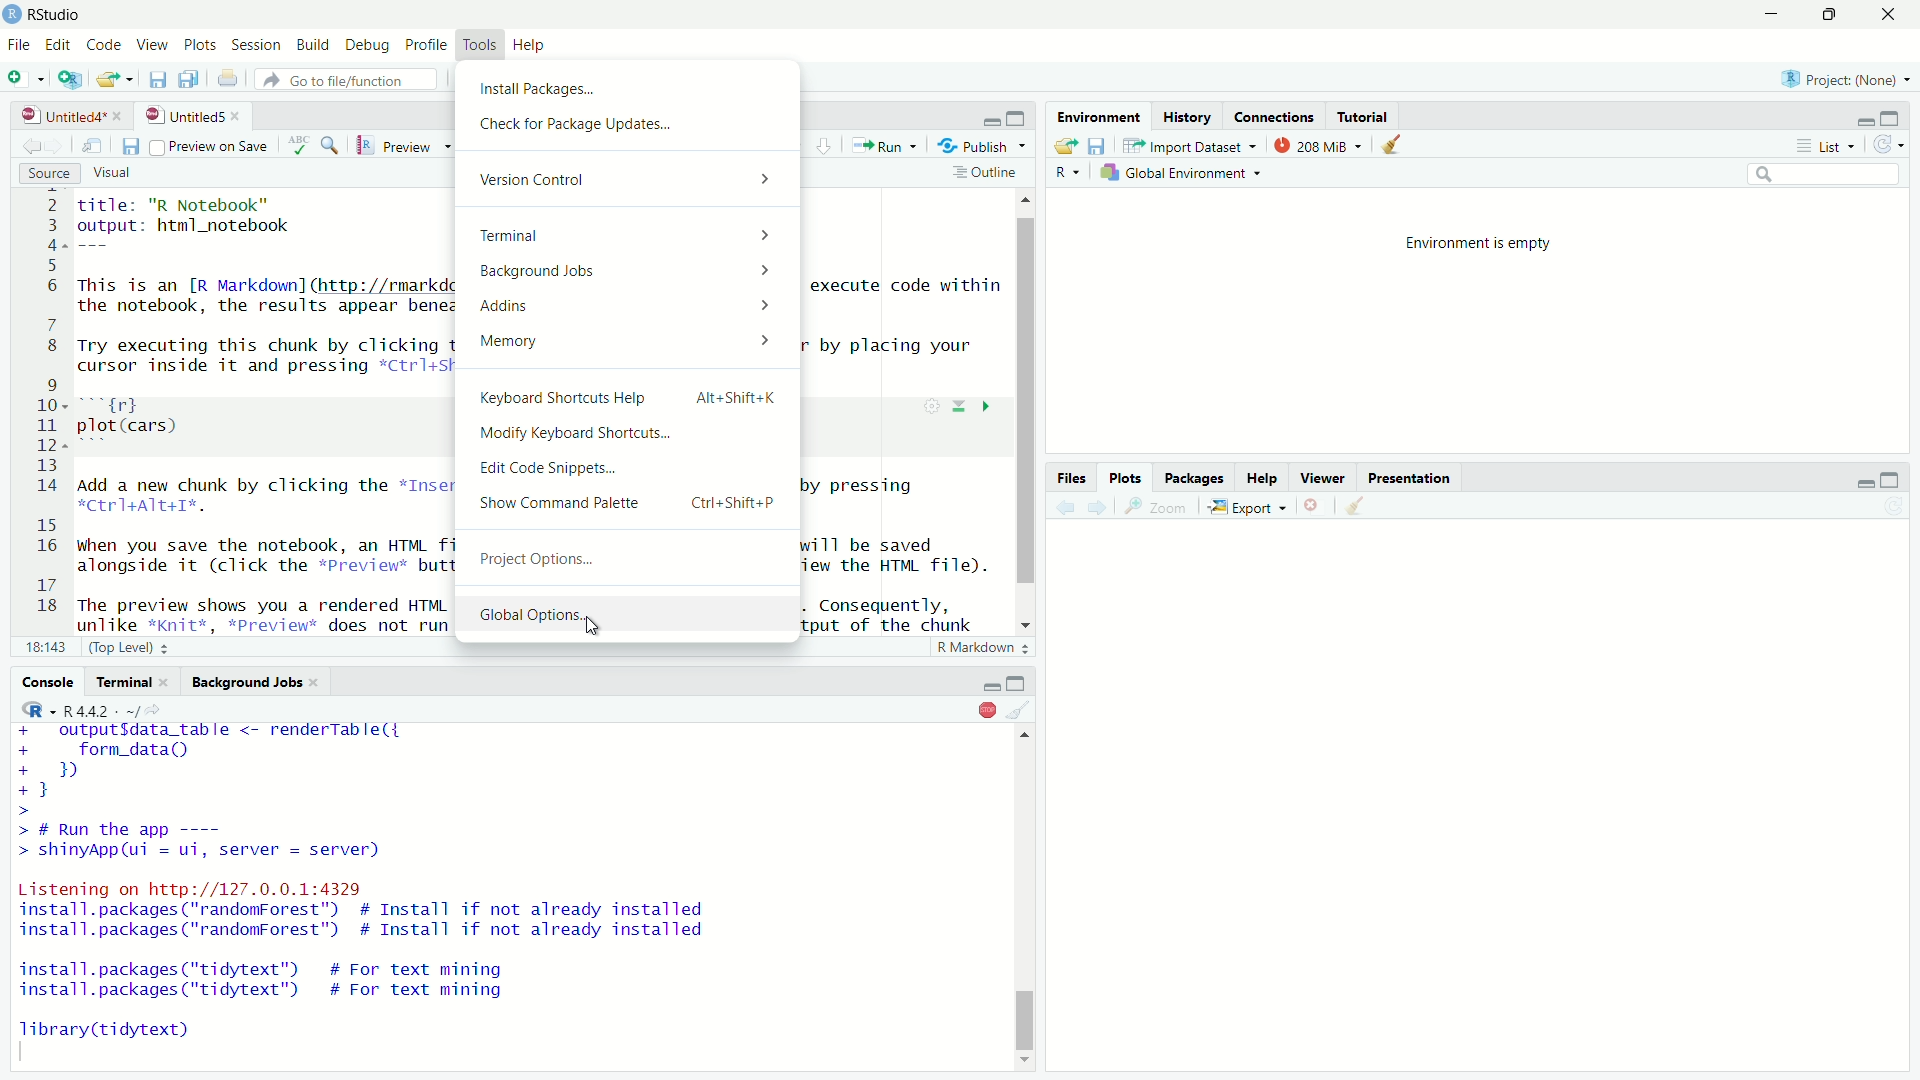  What do you see at coordinates (616, 127) in the screenshot?
I see `Check for Package Updates...` at bounding box center [616, 127].